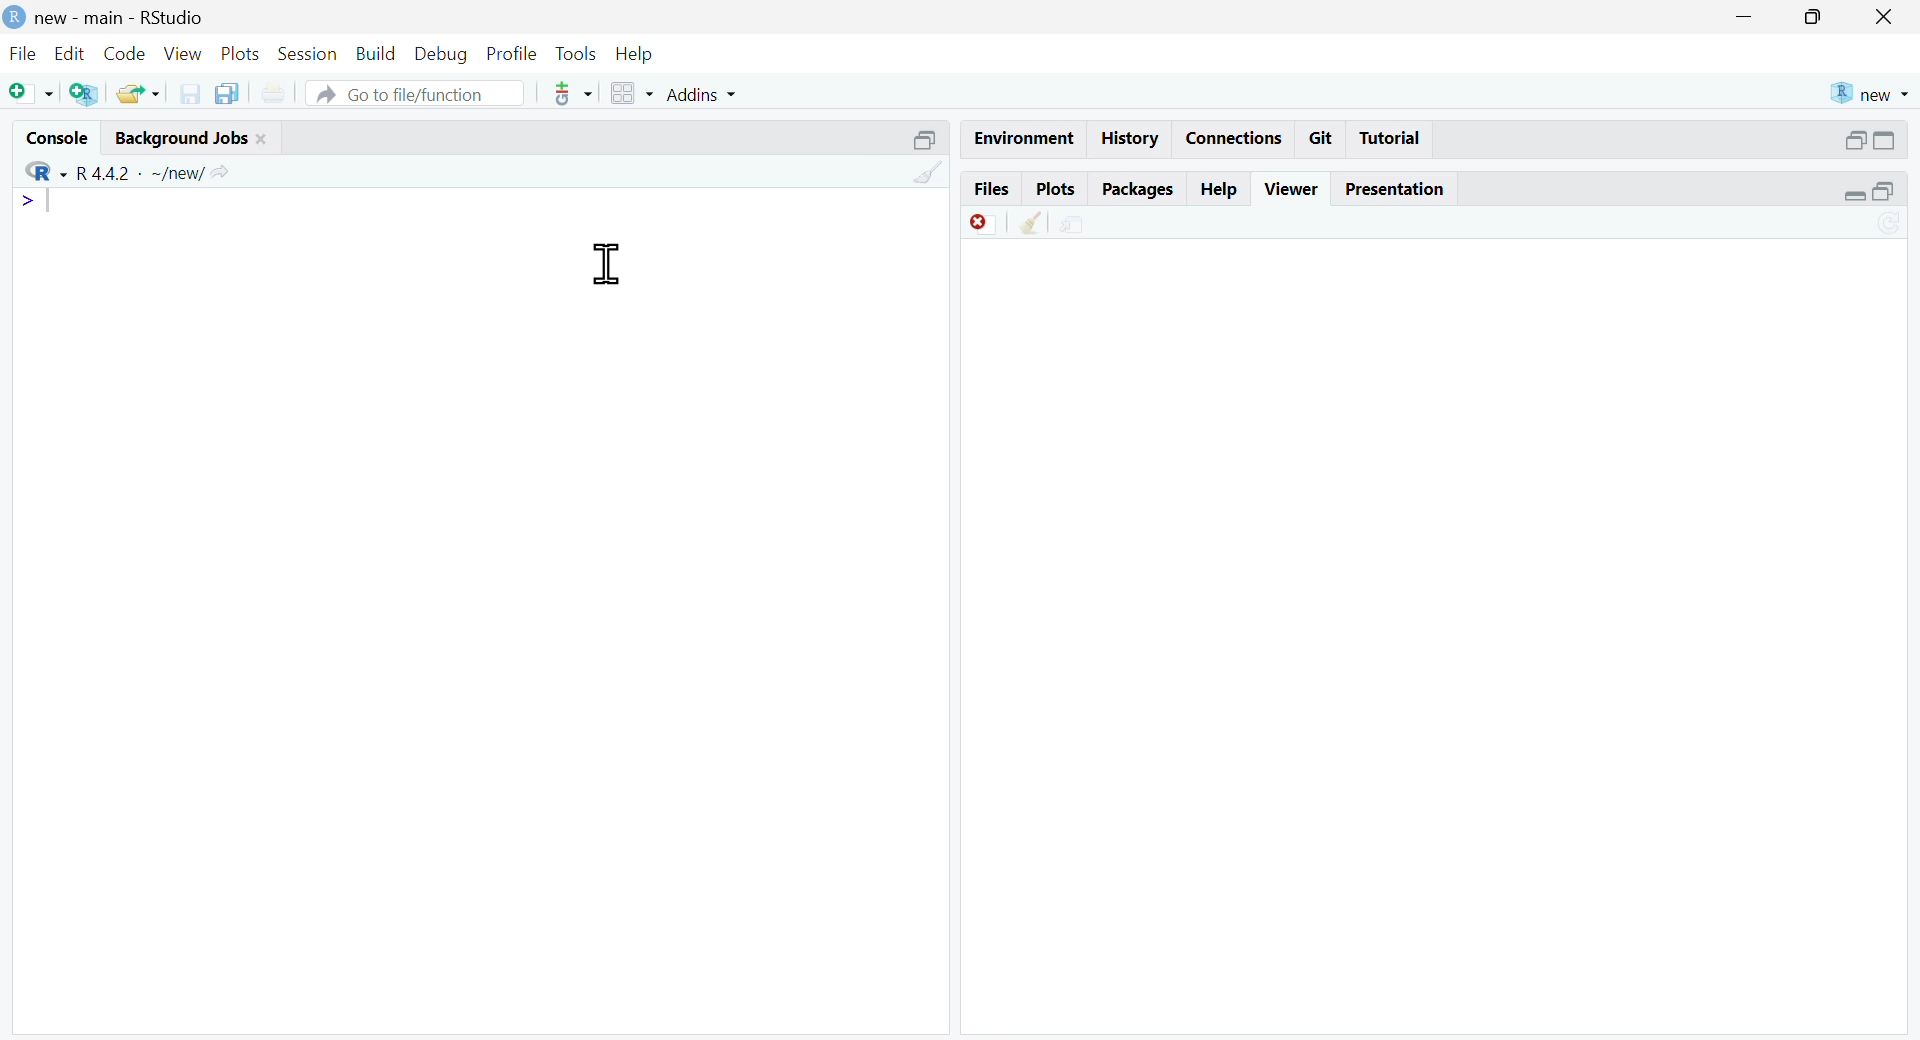 The height and width of the screenshot is (1040, 1920). I want to click on plots, so click(1056, 189).